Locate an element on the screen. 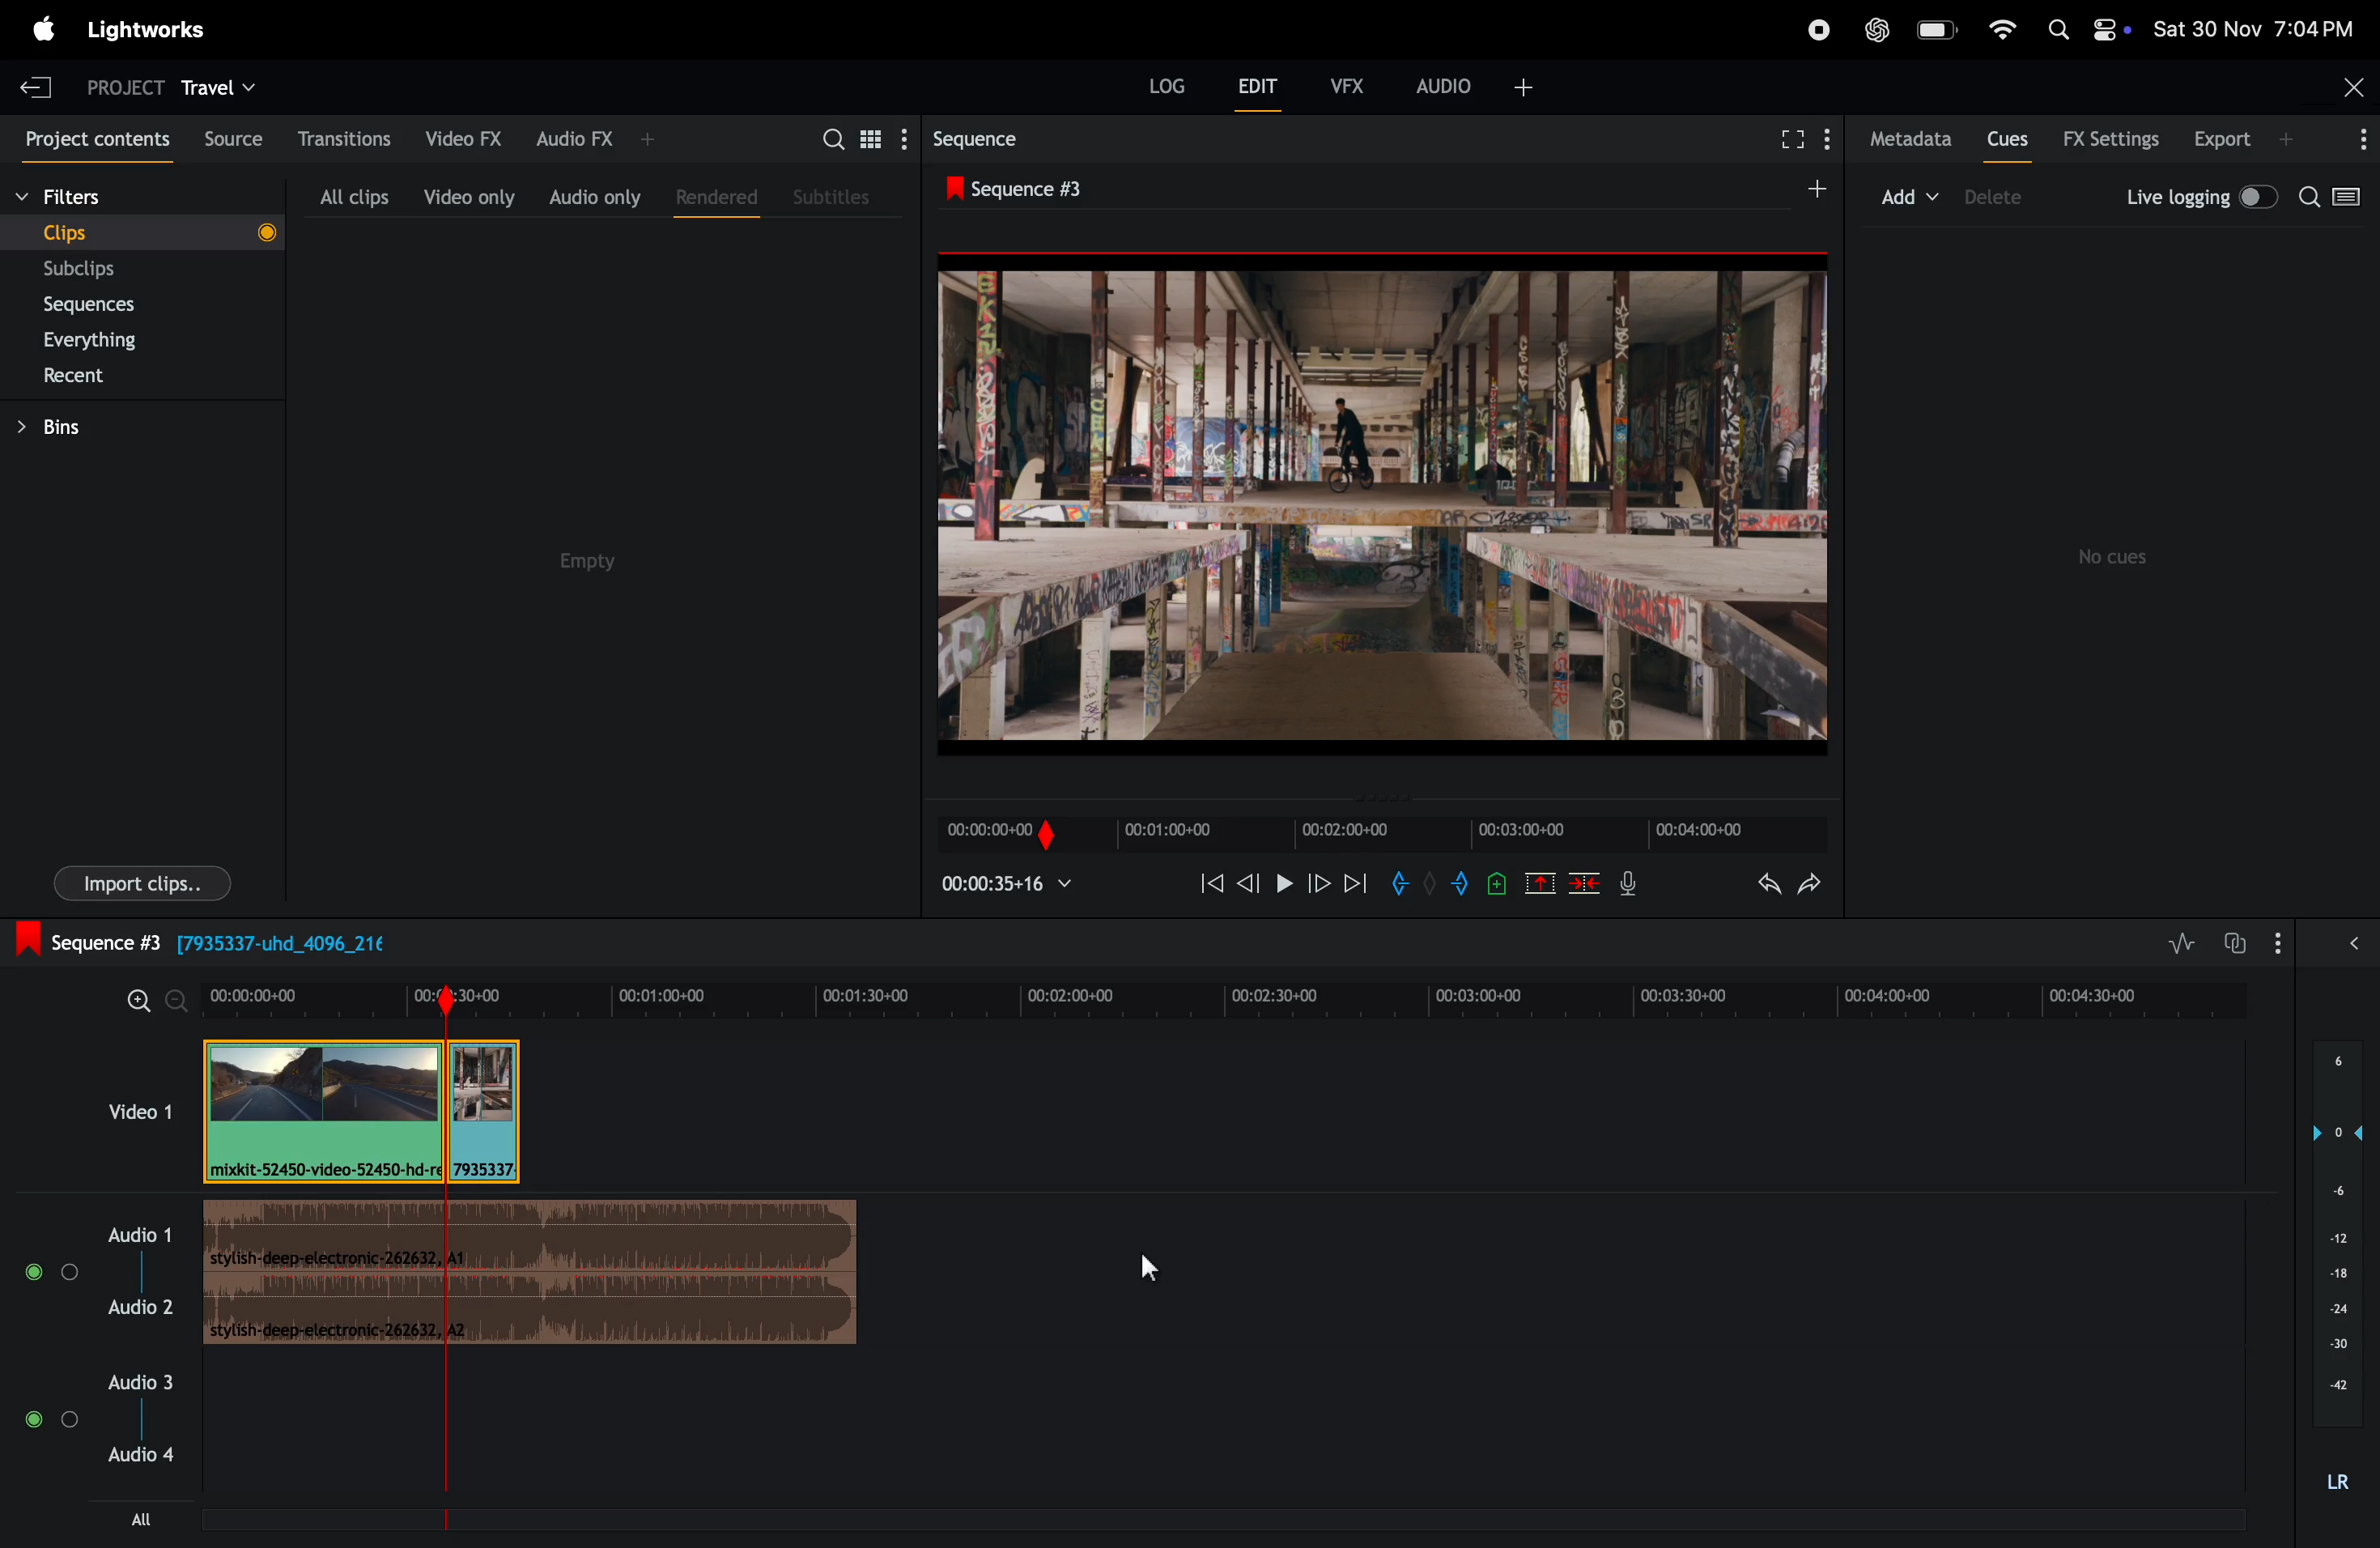 This screenshot has width=2380, height=1548. transitions is located at coordinates (337, 138).